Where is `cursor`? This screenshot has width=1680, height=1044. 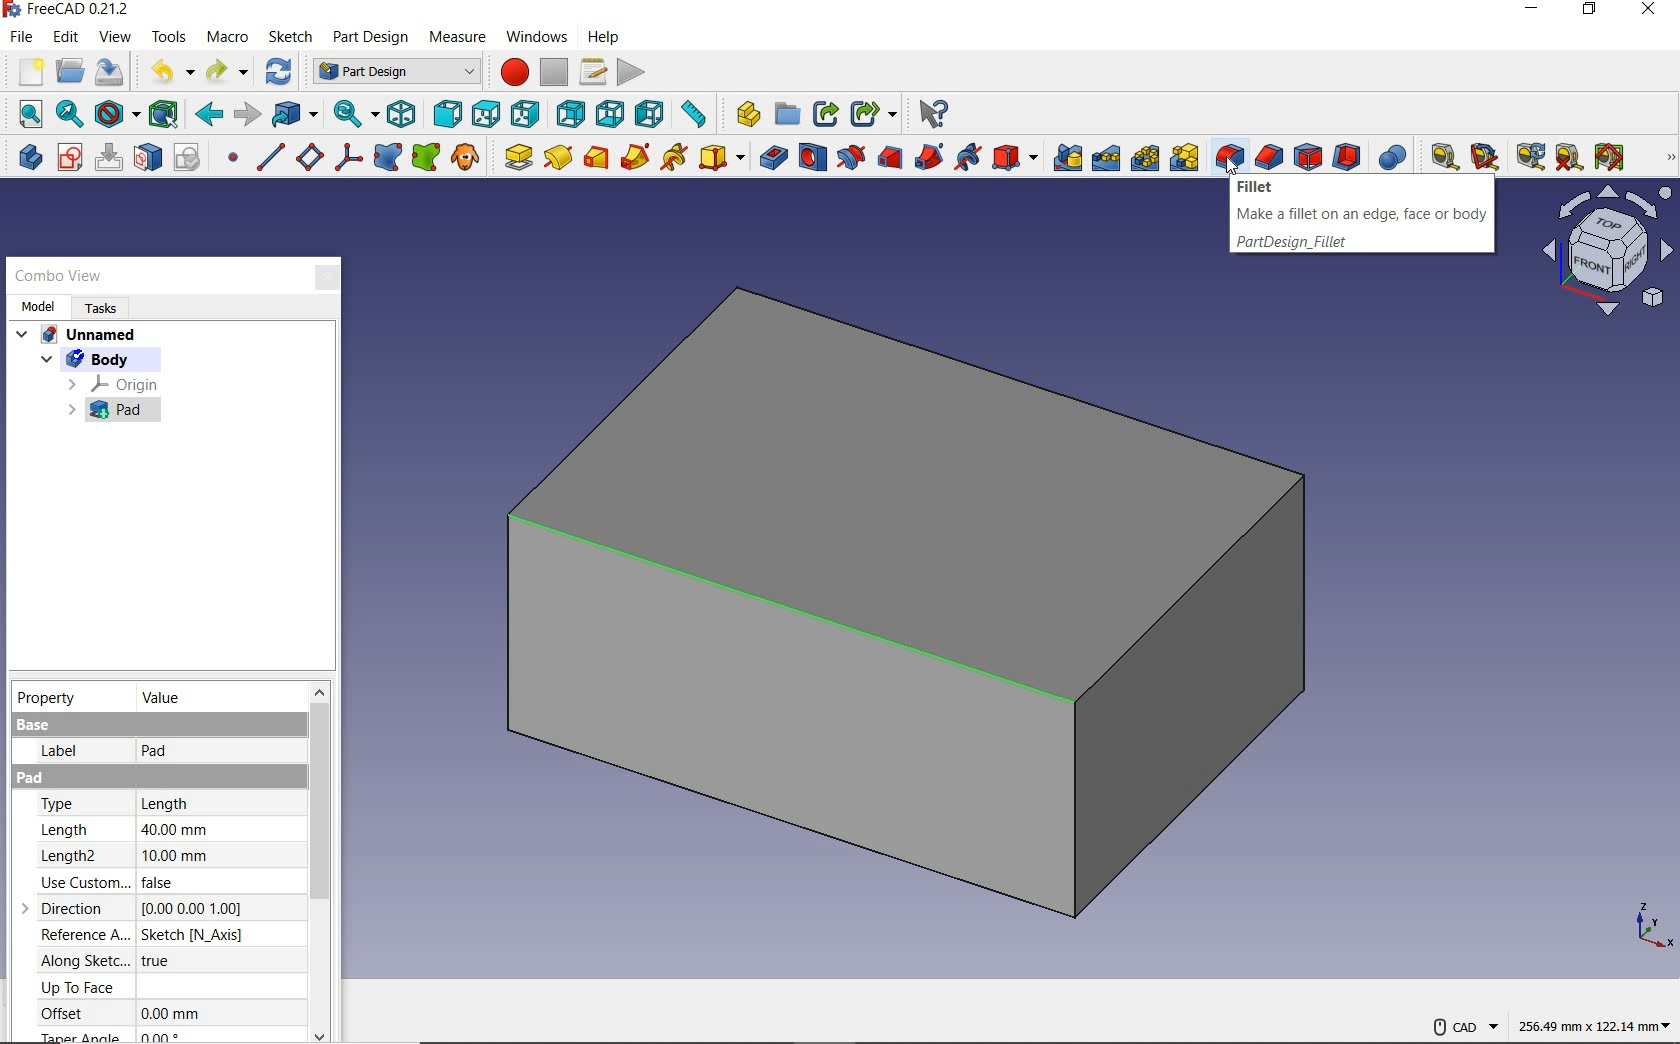
cursor is located at coordinates (1232, 165).